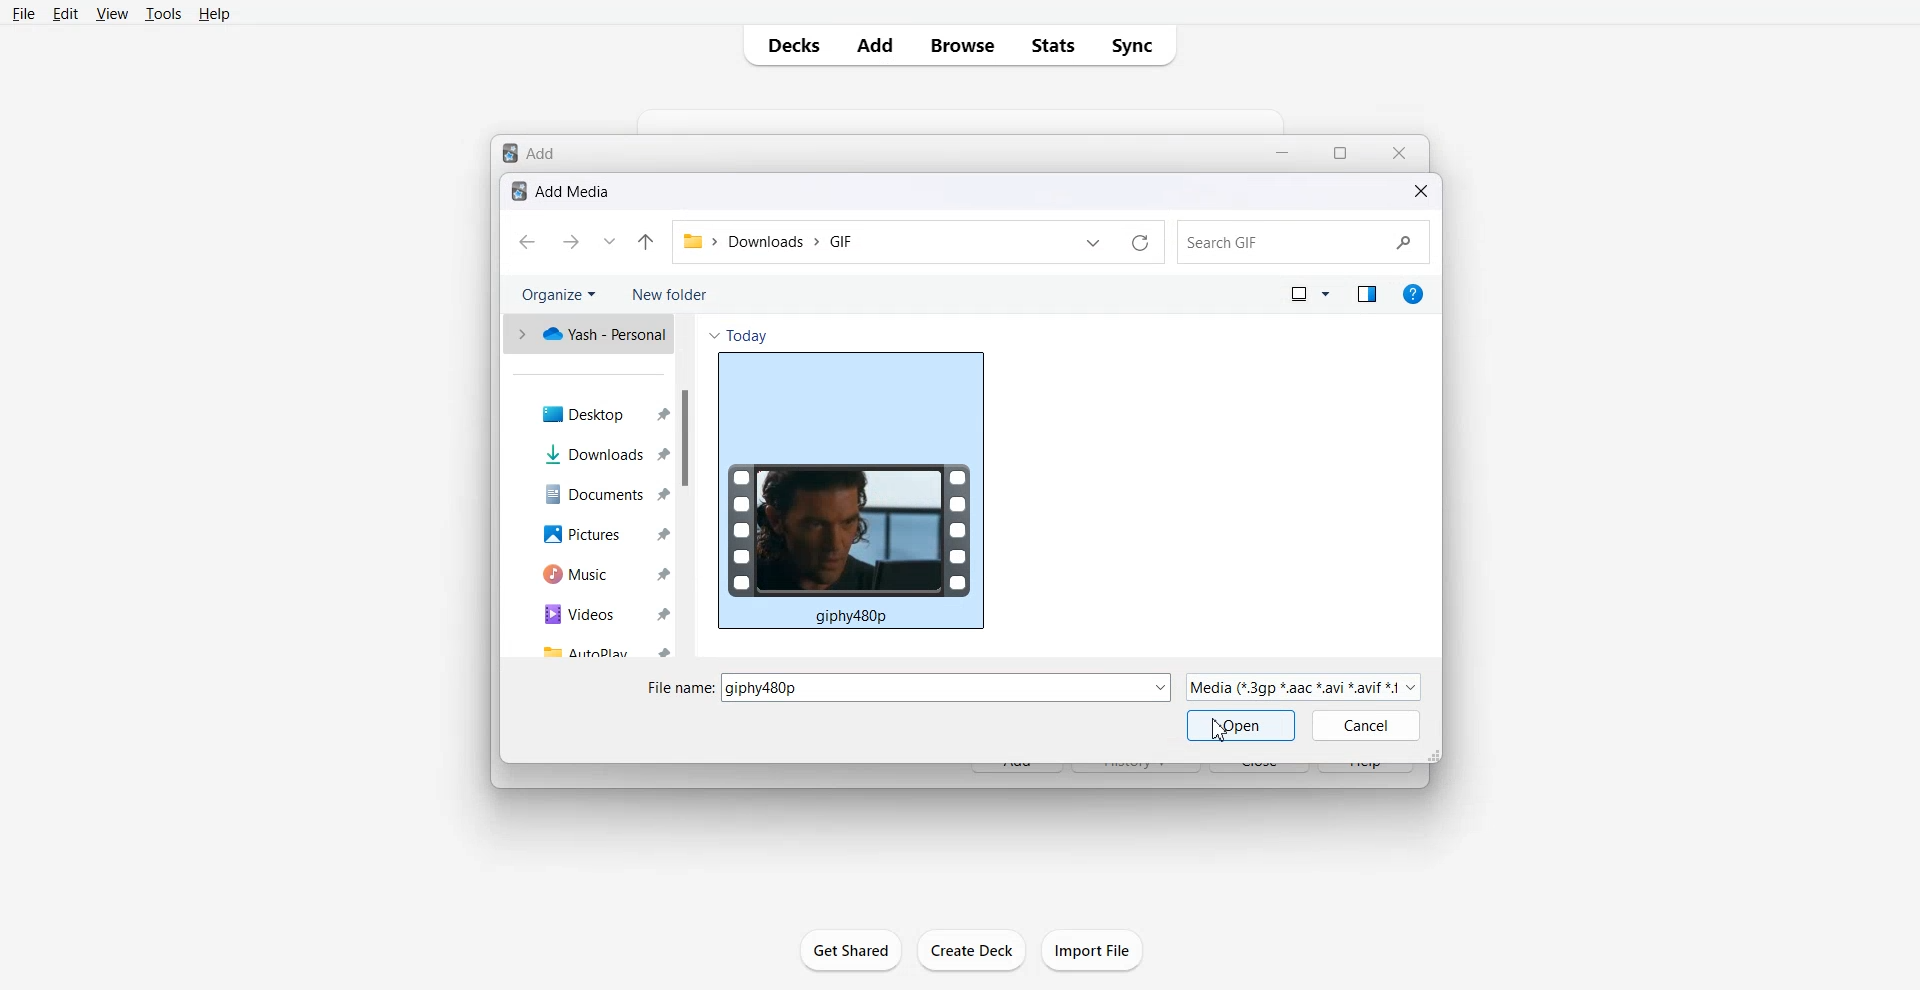 The height and width of the screenshot is (990, 1920). What do you see at coordinates (790, 45) in the screenshot?
I see `Decks` at bounding box center [790, 45].